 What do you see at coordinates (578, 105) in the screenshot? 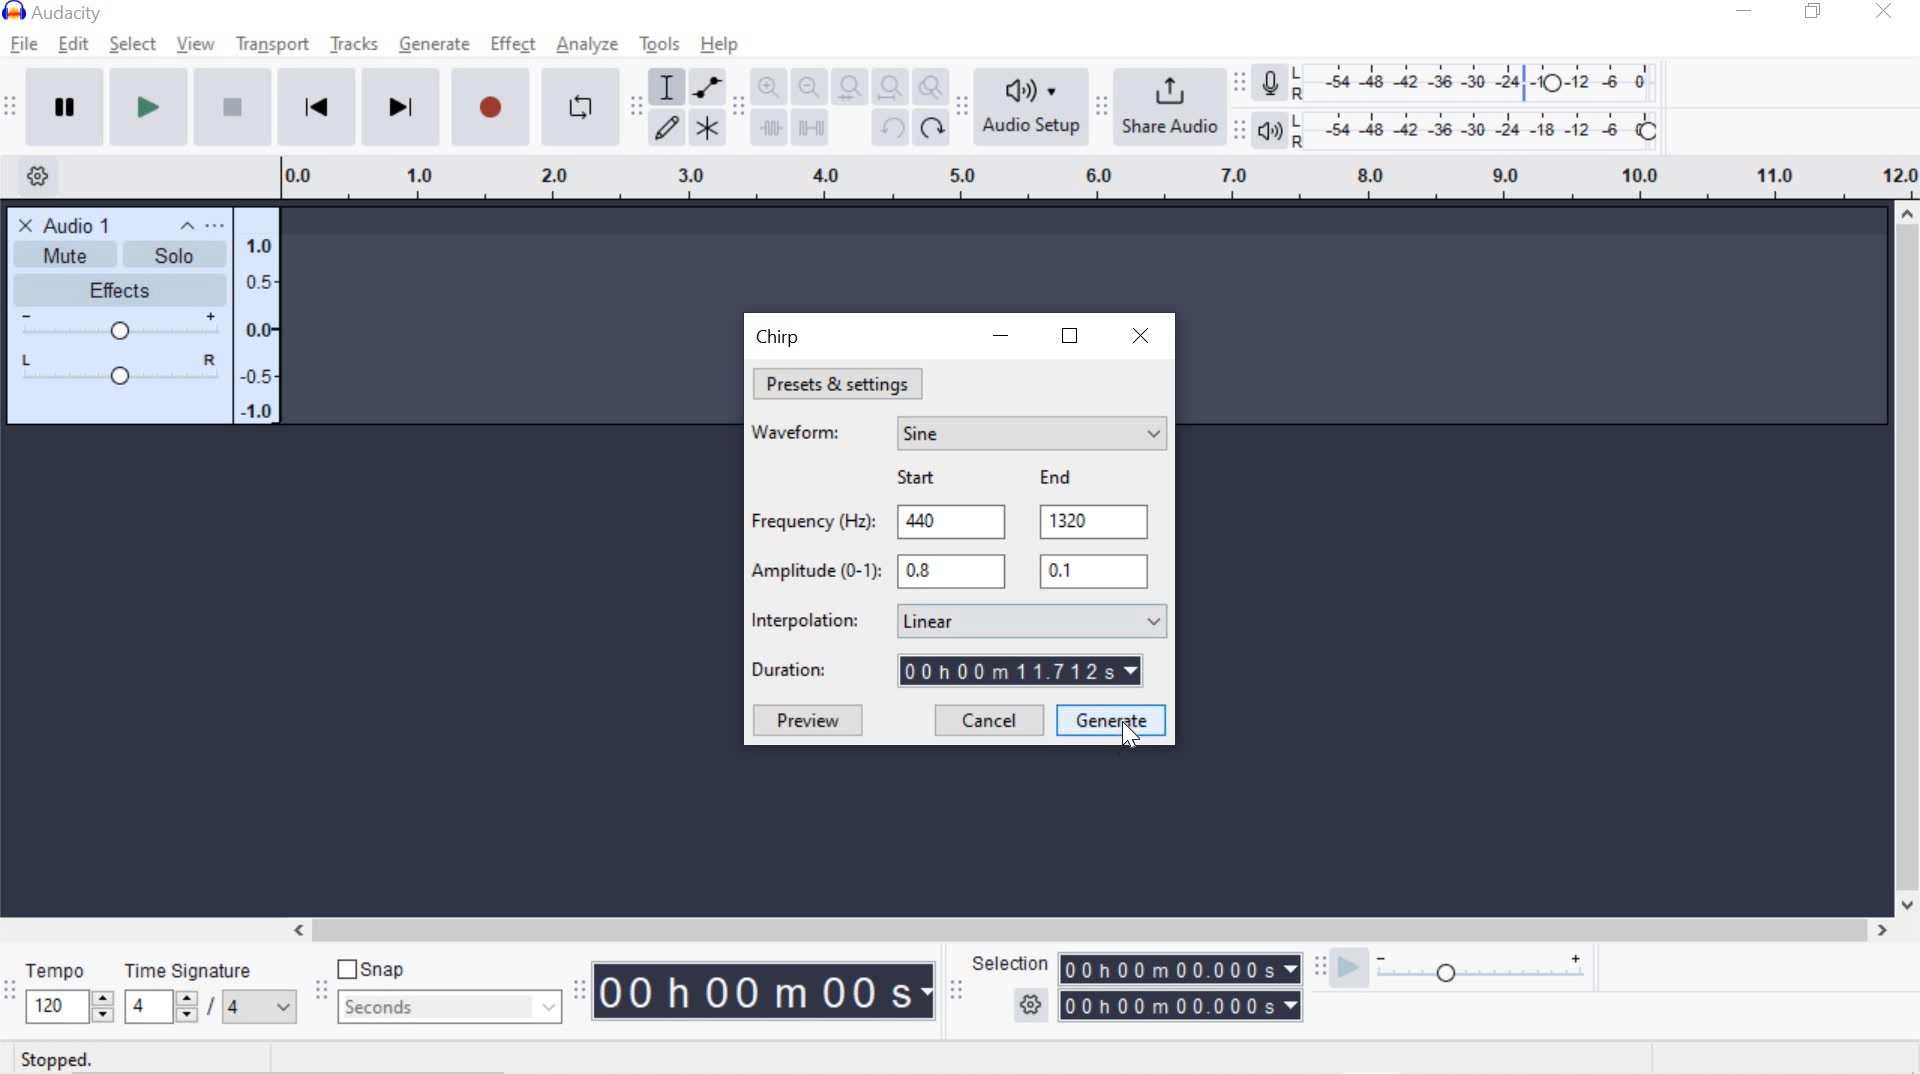
I see `Enable Looping` at bounding box center [578, 105].